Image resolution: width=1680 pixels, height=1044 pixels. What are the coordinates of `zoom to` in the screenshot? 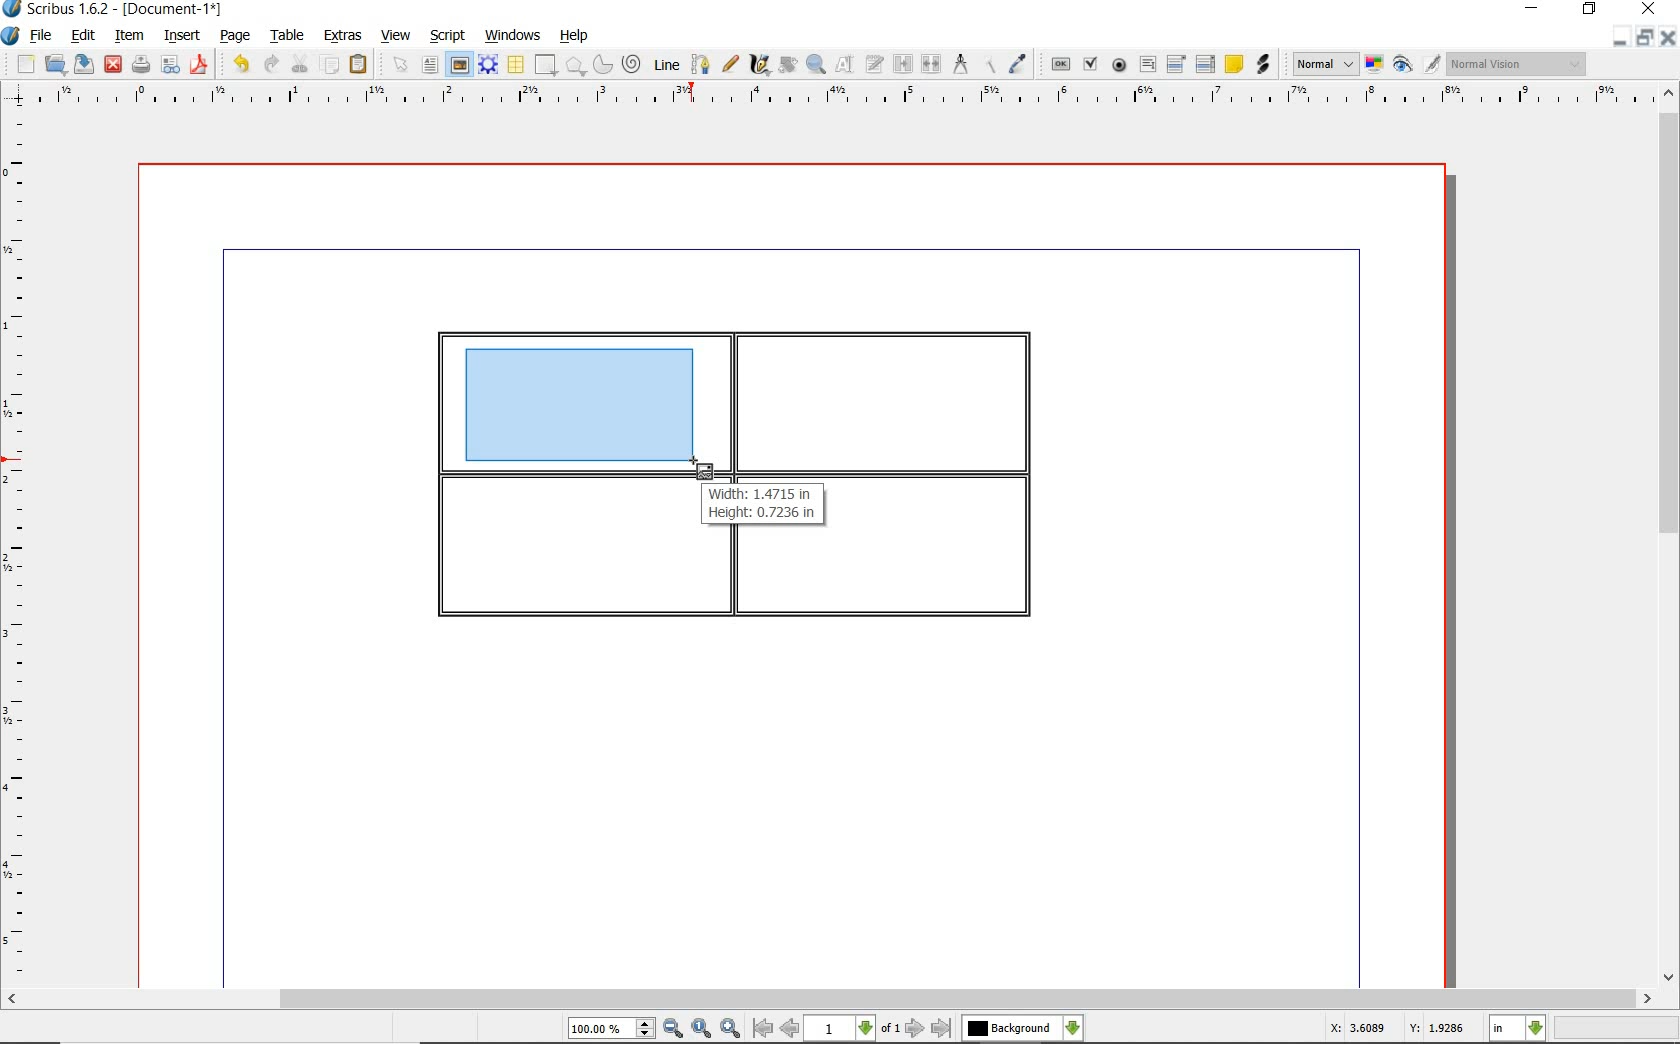 It's located at (701, 1029).